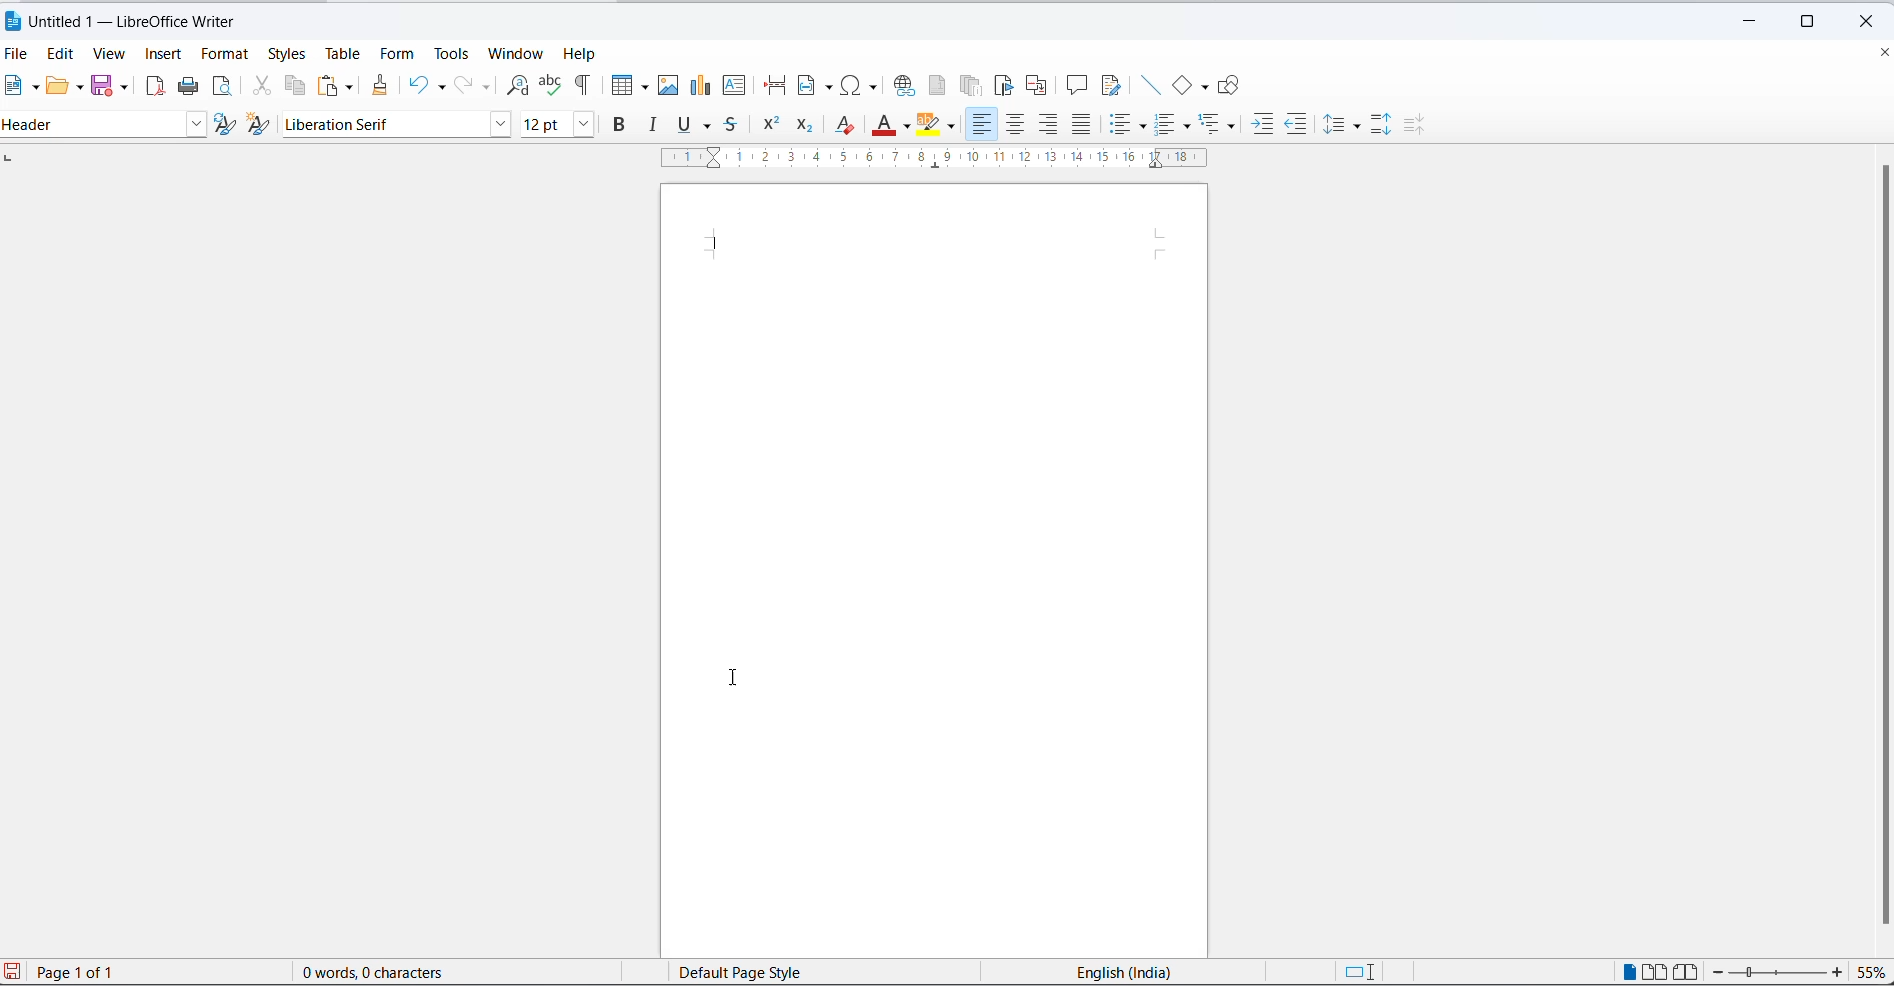  I want to click on maximize, so click(1815, 17).